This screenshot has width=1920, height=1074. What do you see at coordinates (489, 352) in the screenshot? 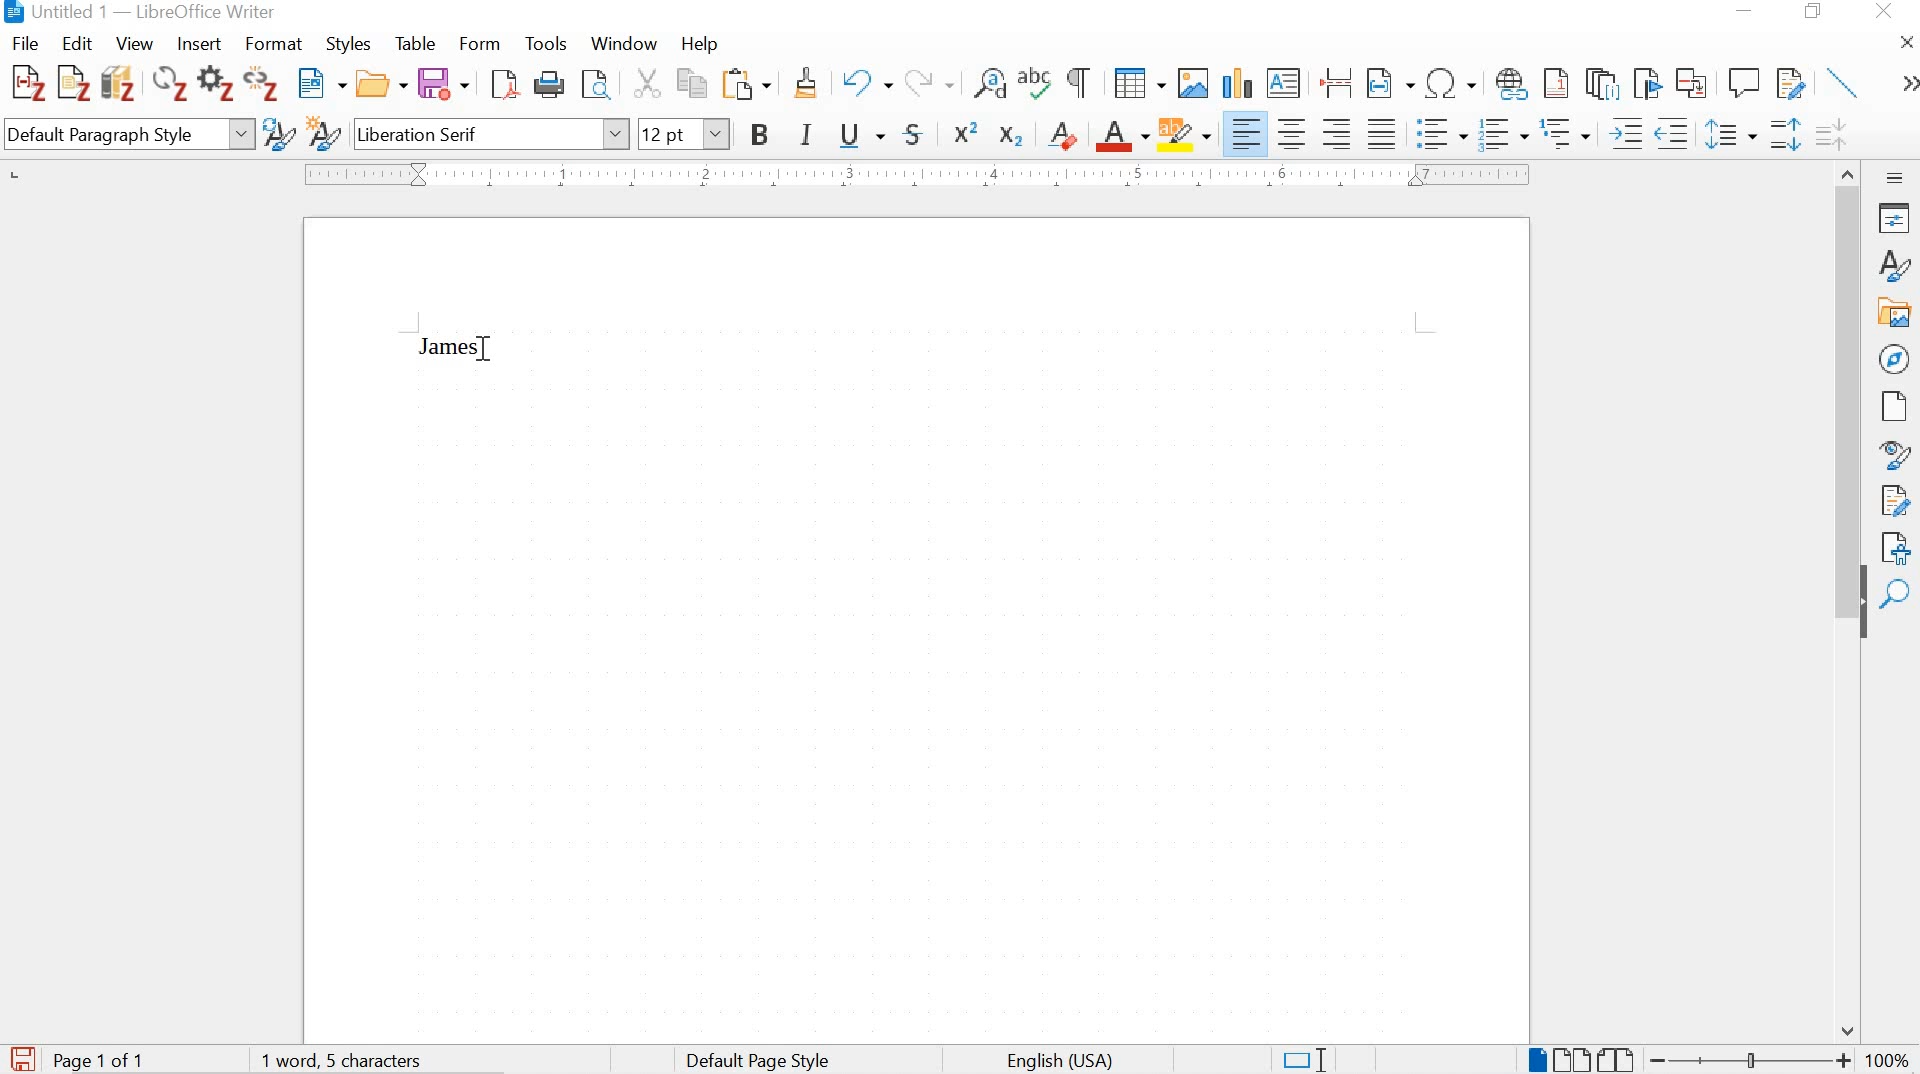
I see `cursor` at bounding box center [489, 352].